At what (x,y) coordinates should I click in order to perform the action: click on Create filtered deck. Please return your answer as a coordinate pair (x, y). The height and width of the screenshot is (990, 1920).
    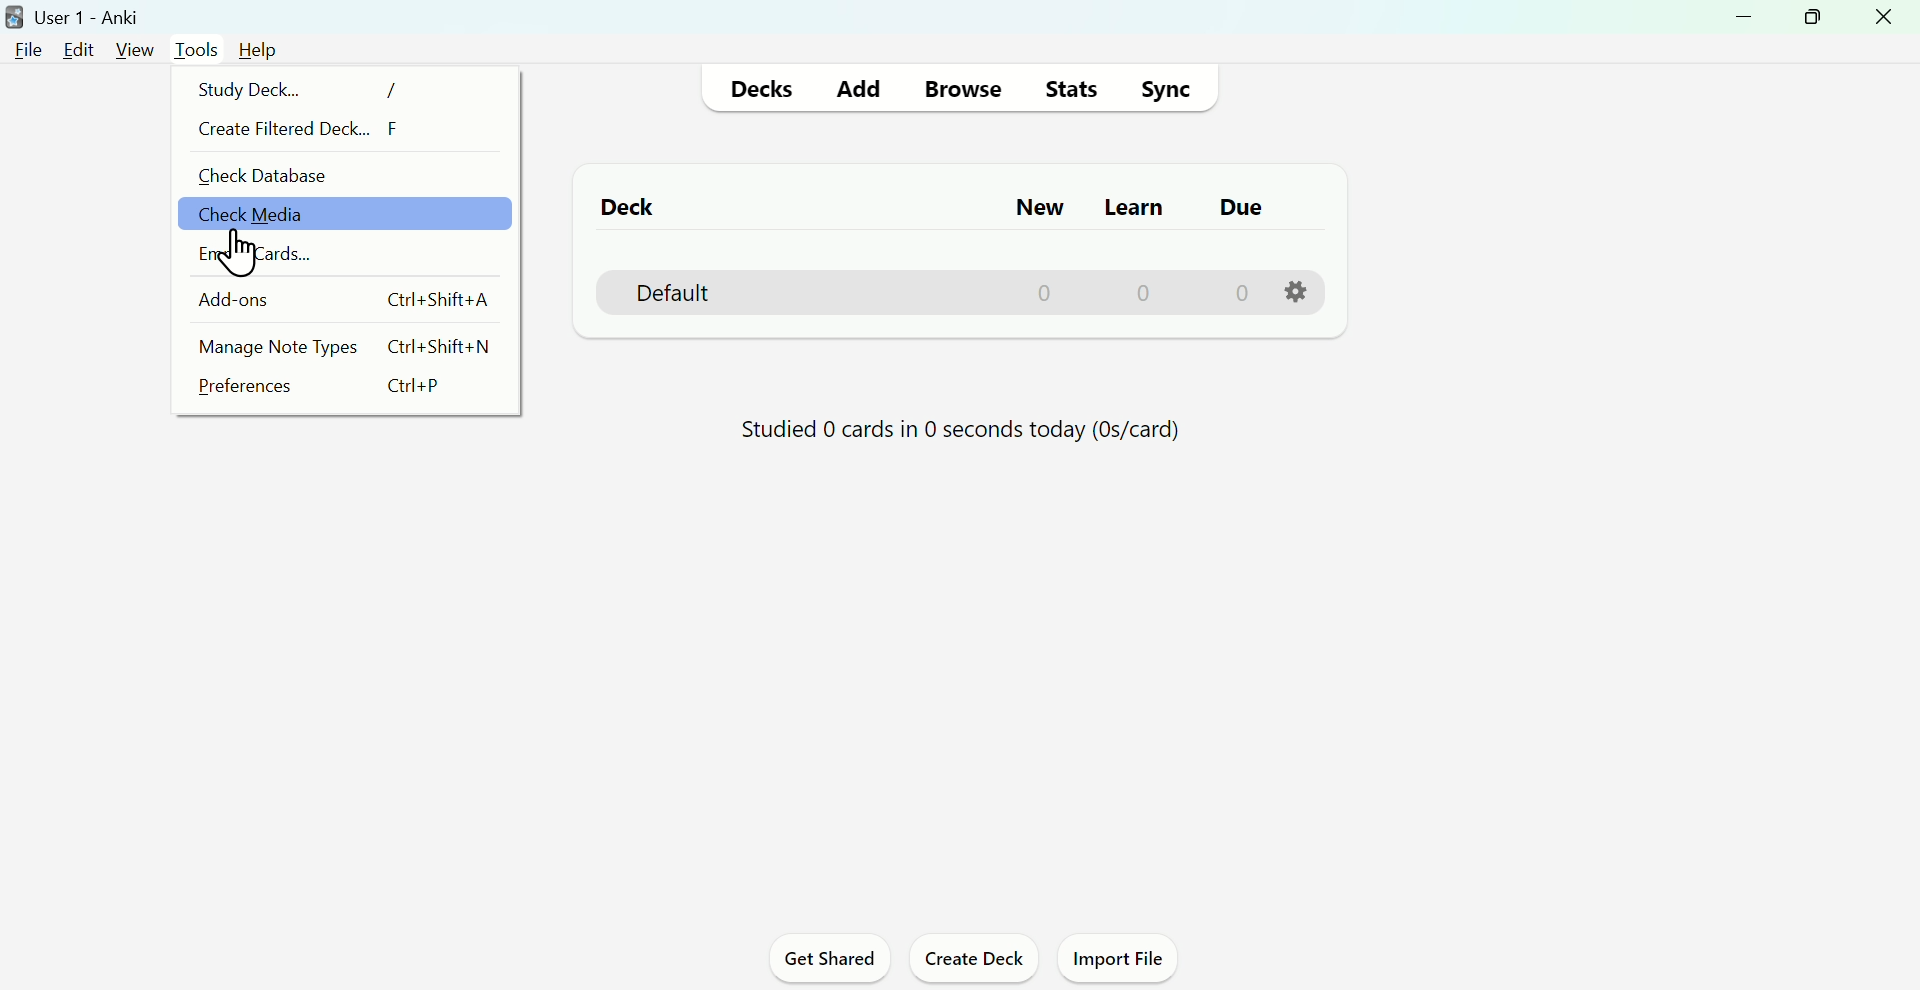
    Looking at the image, I should click on (323, 131).